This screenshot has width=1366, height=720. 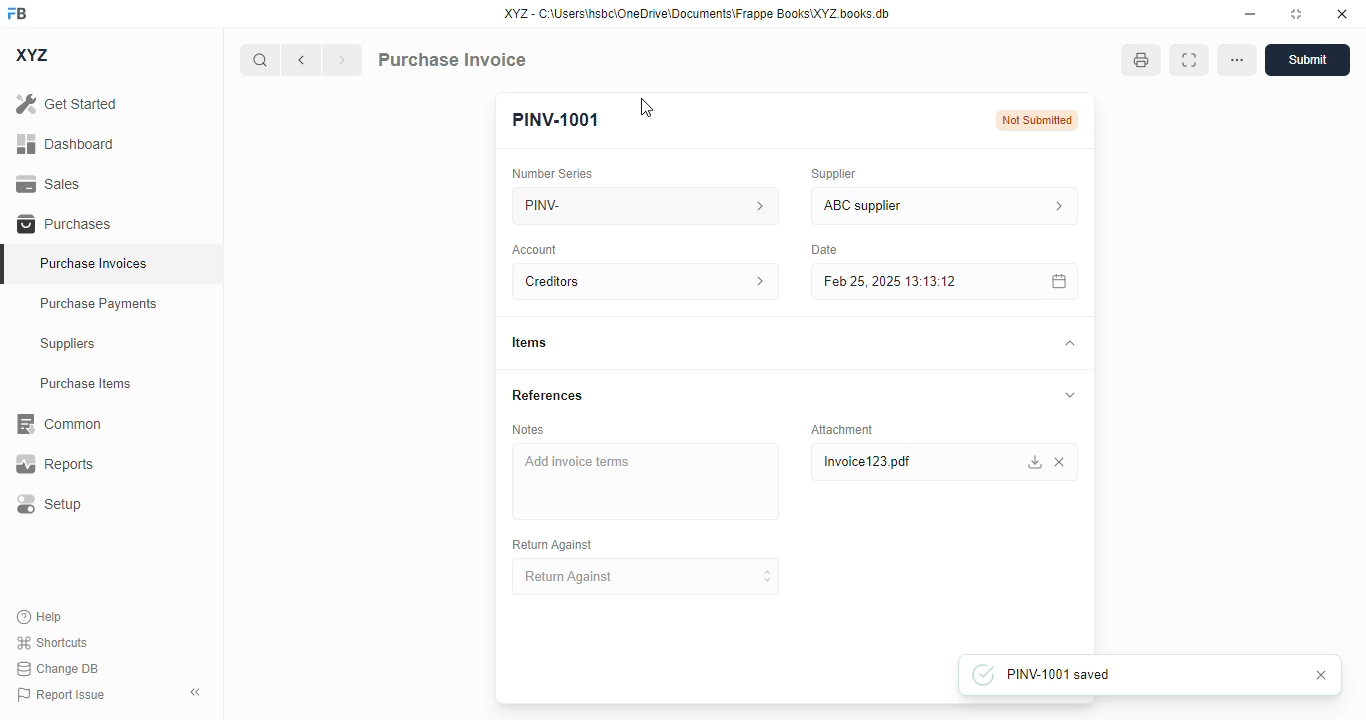 I want to click on feb 25, 2025 13:13:12, so click(x=905, y=281).